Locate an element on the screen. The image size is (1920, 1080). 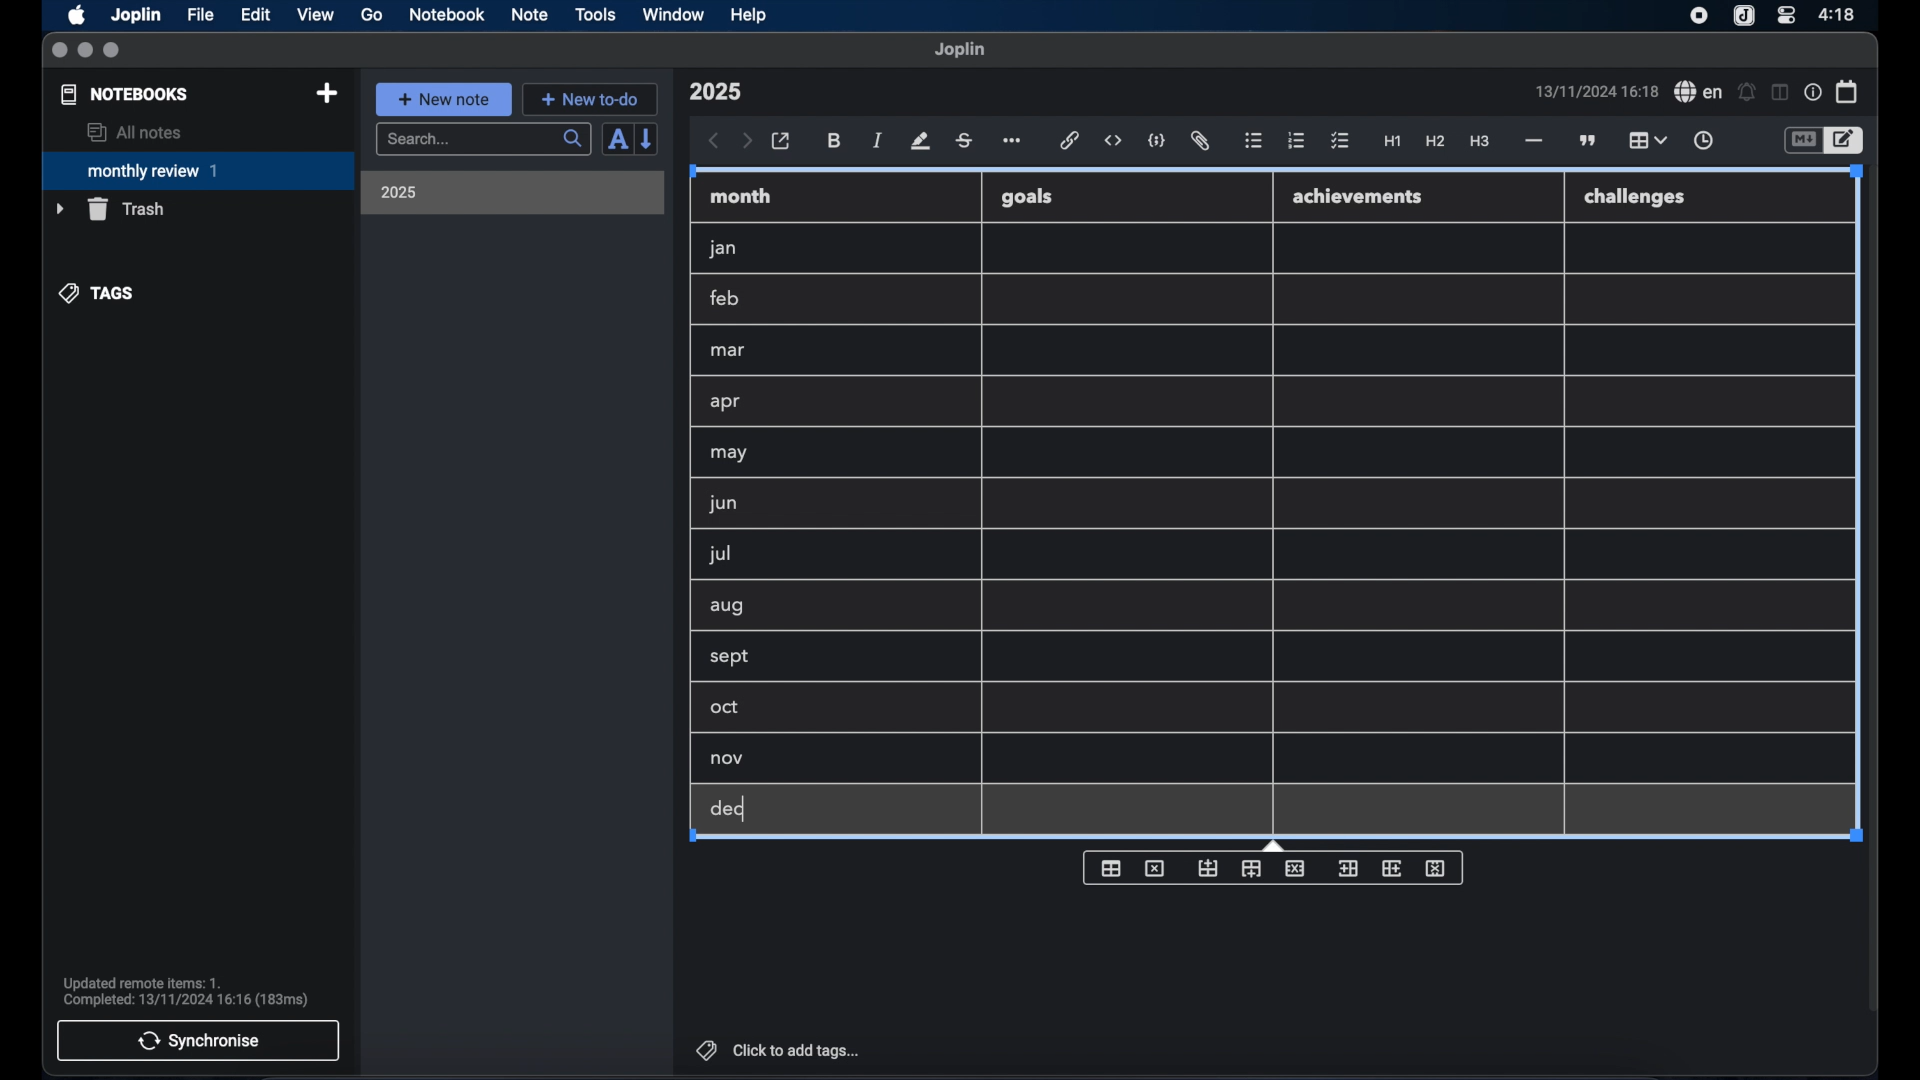
trash is located at coordinates (110, 209).